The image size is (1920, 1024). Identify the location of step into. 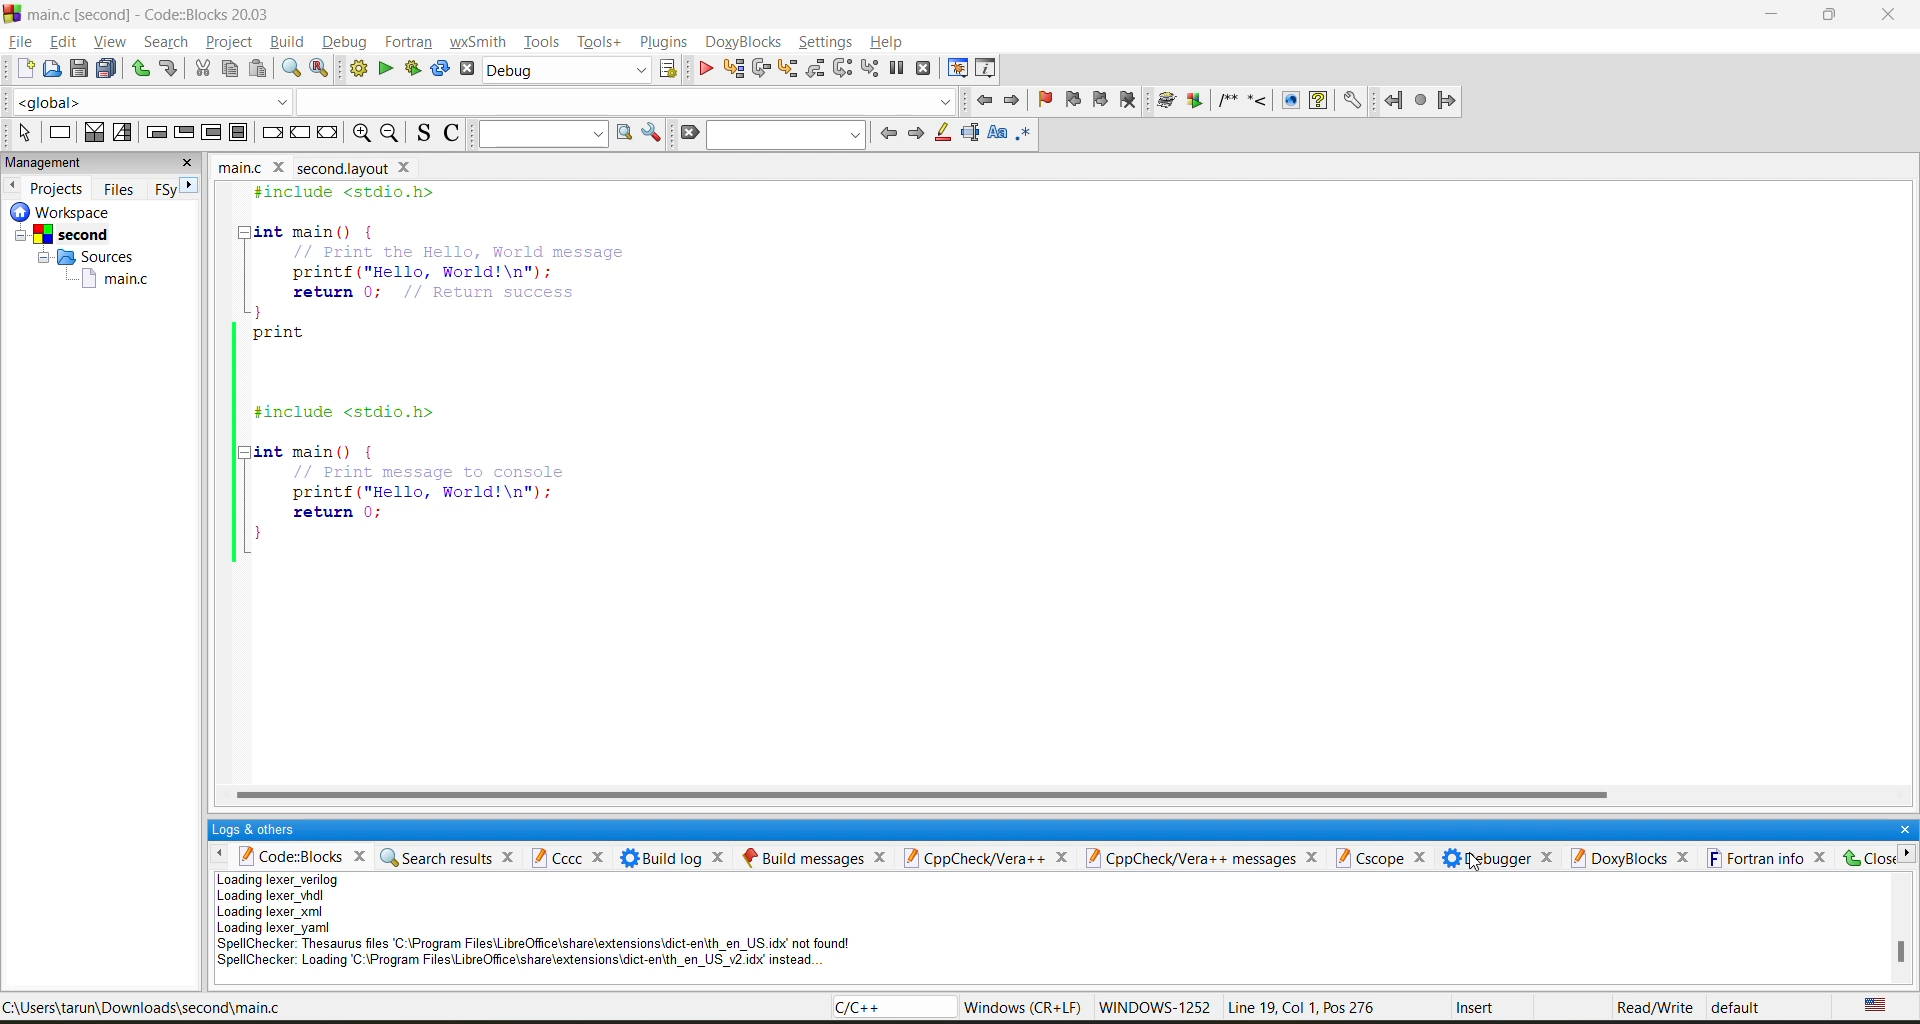
(789, 68).